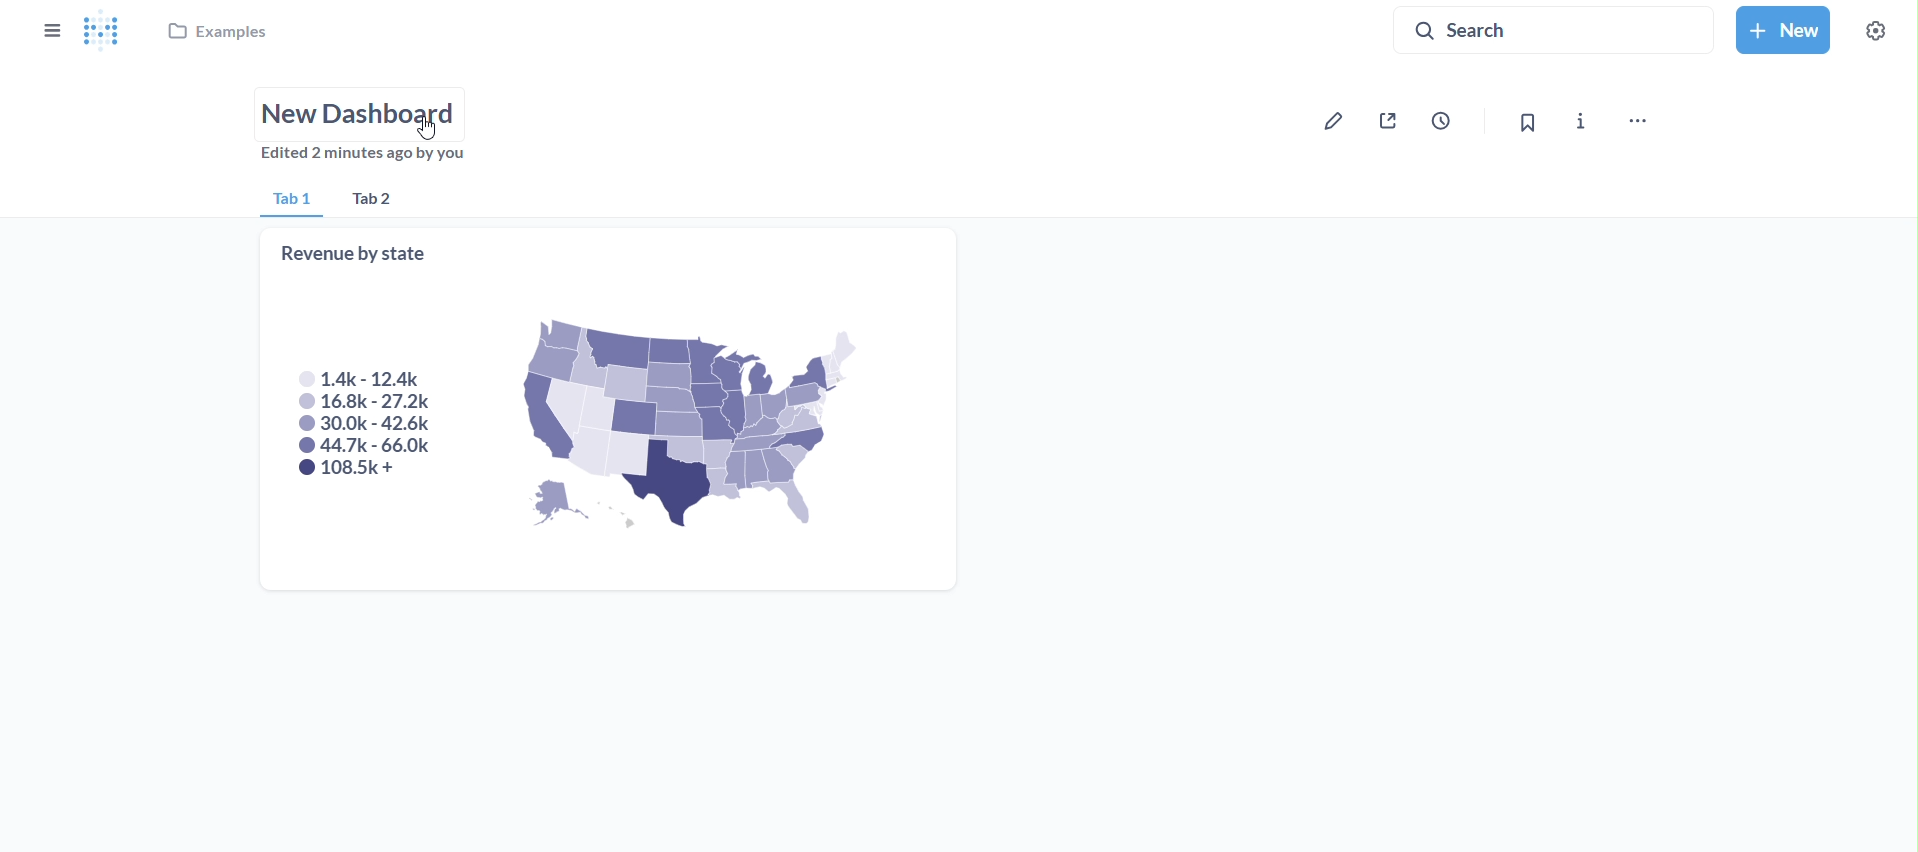 The image size is (1918, 852). I want to click on search, so click(1552, 30).